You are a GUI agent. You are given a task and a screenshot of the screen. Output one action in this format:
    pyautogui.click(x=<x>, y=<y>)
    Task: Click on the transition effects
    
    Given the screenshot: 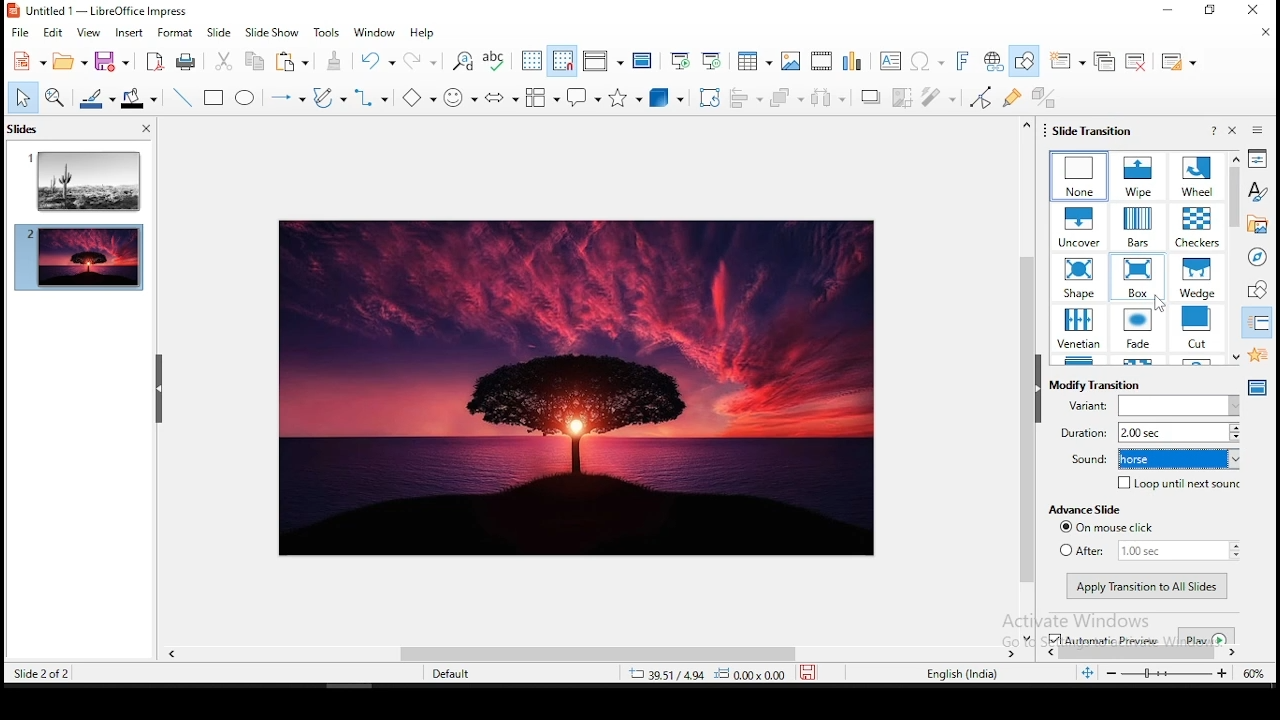 What is the action you would take?
    pyautogui.click(x=1138, y=277)
    